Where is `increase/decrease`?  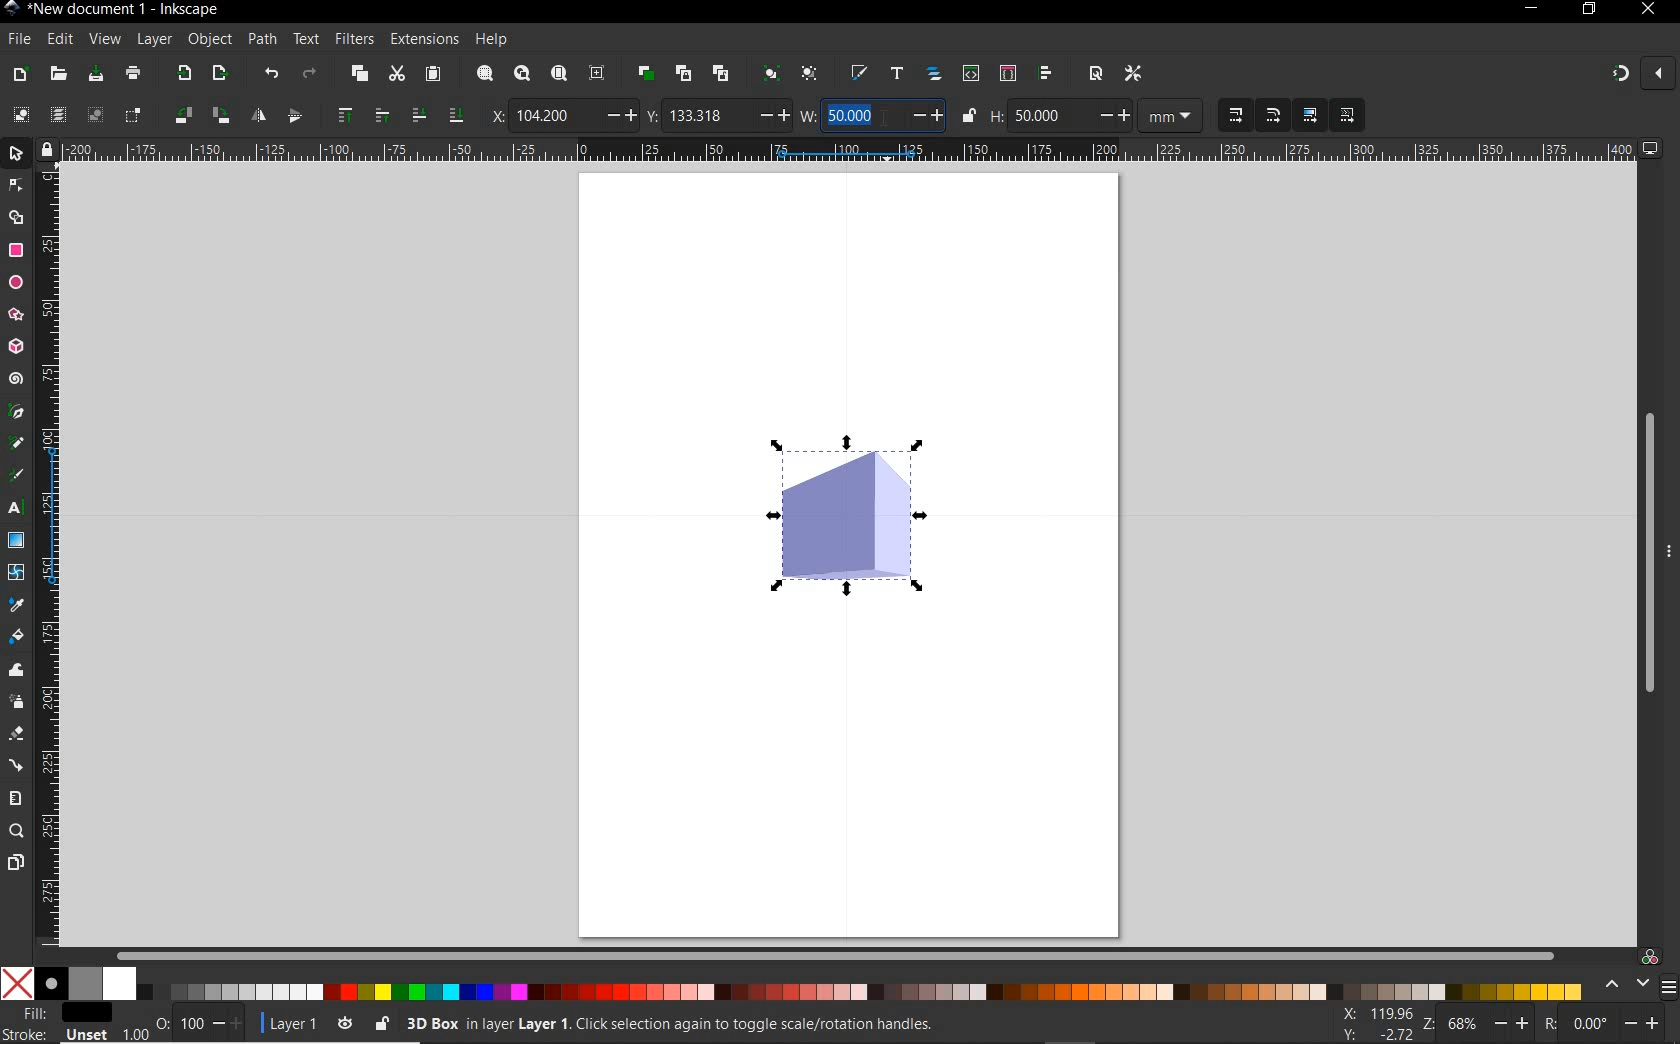 increase/decrease is located at coordinates (228, 1024).